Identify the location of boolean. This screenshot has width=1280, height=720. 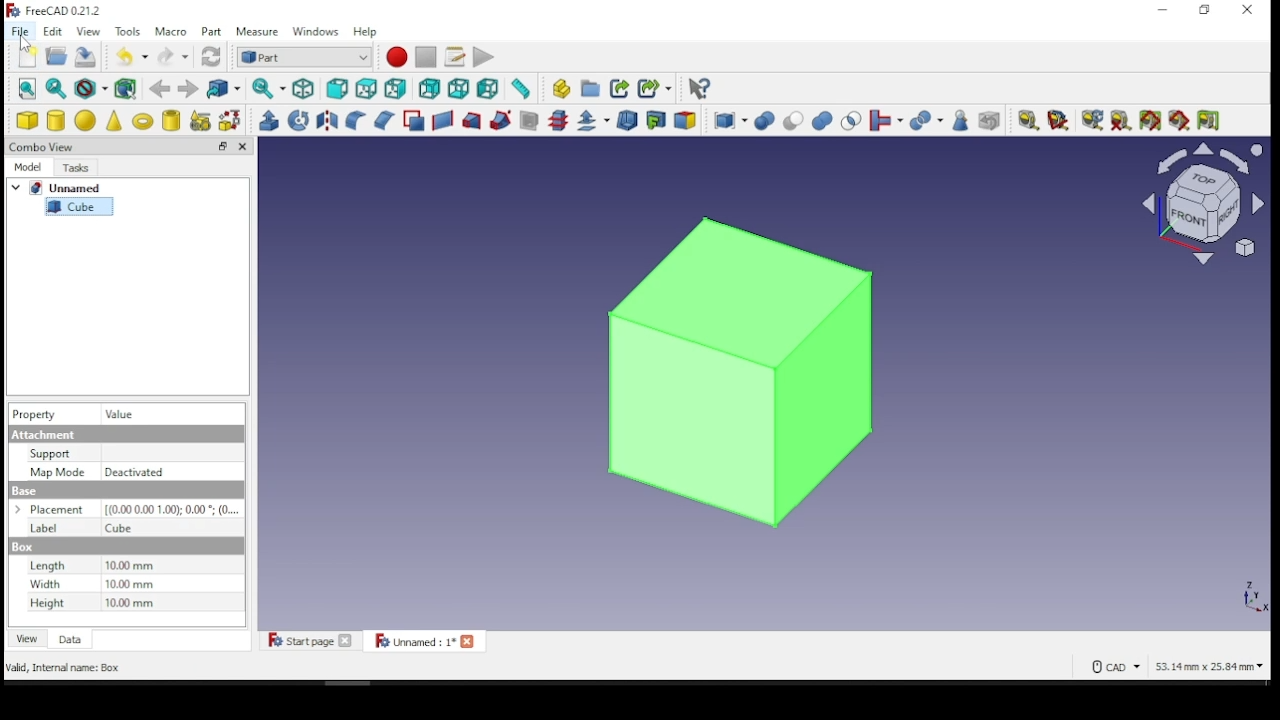
(764, 122).